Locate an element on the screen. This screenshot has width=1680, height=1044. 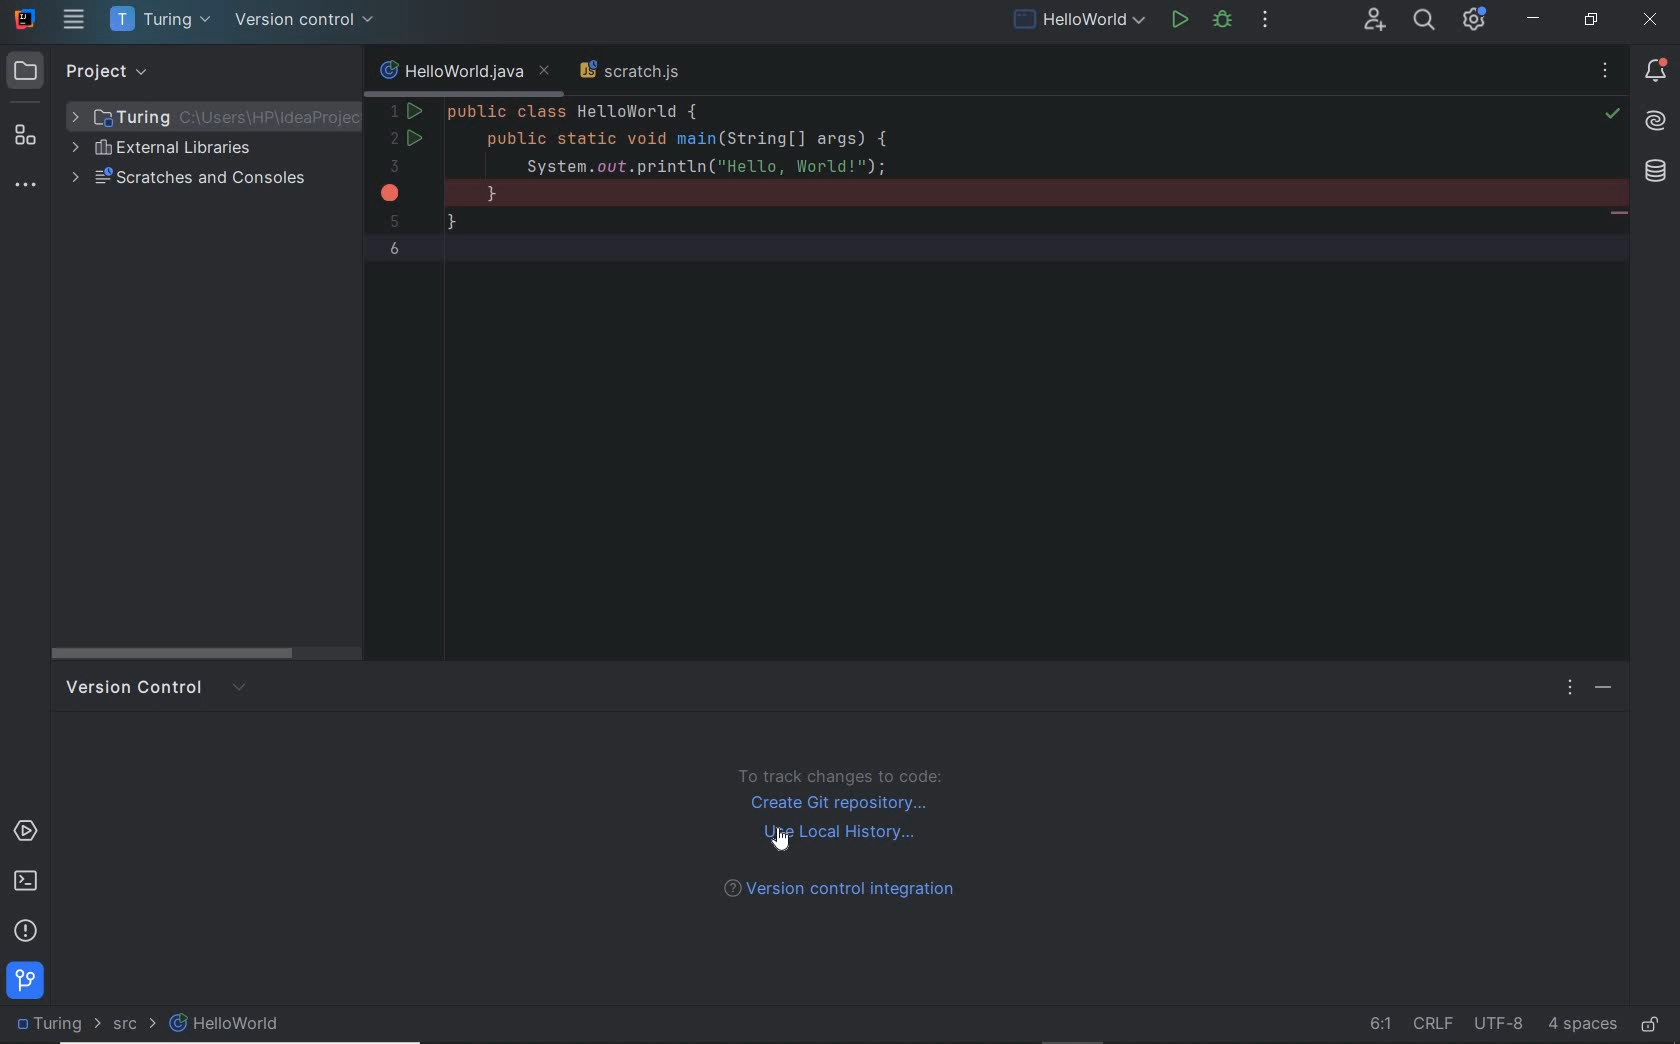
2 is located at coordinates (394, 138).